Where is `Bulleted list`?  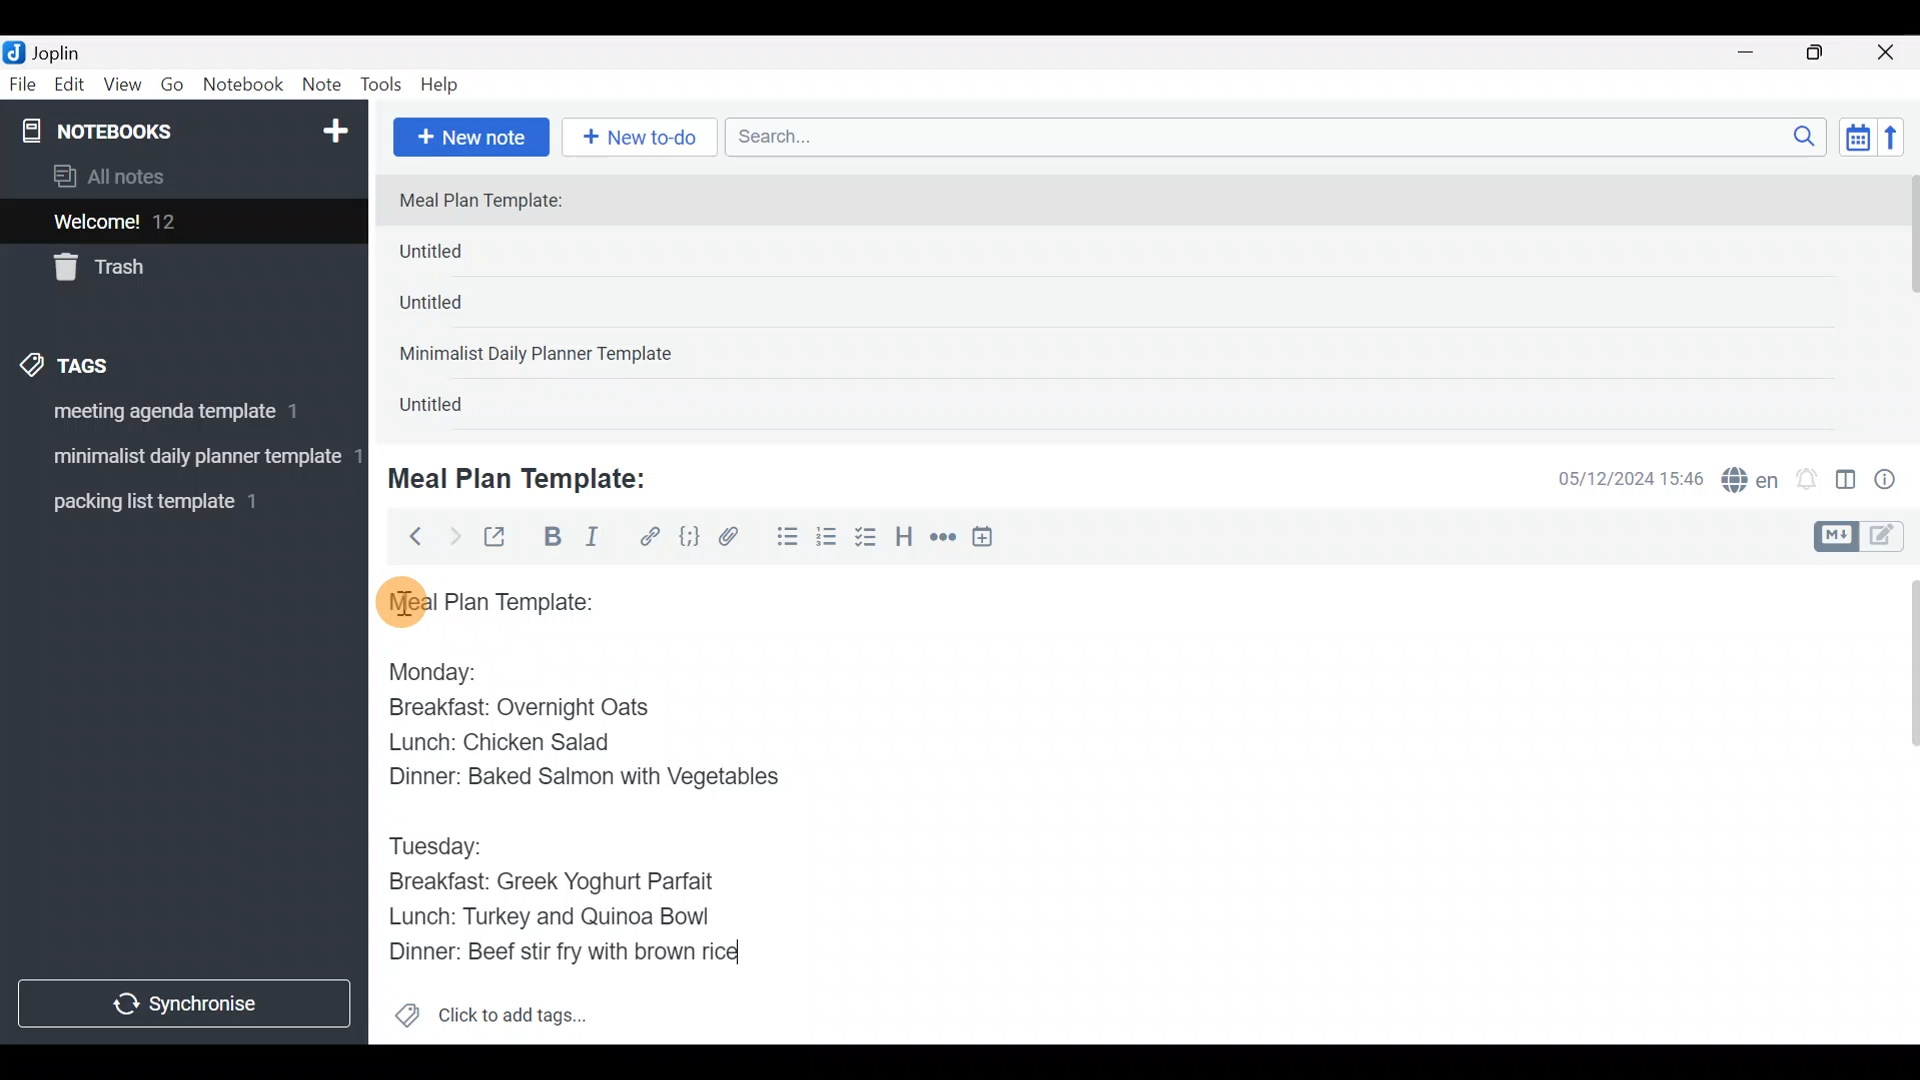
Bulleted list is located at coordinates (783, 538).